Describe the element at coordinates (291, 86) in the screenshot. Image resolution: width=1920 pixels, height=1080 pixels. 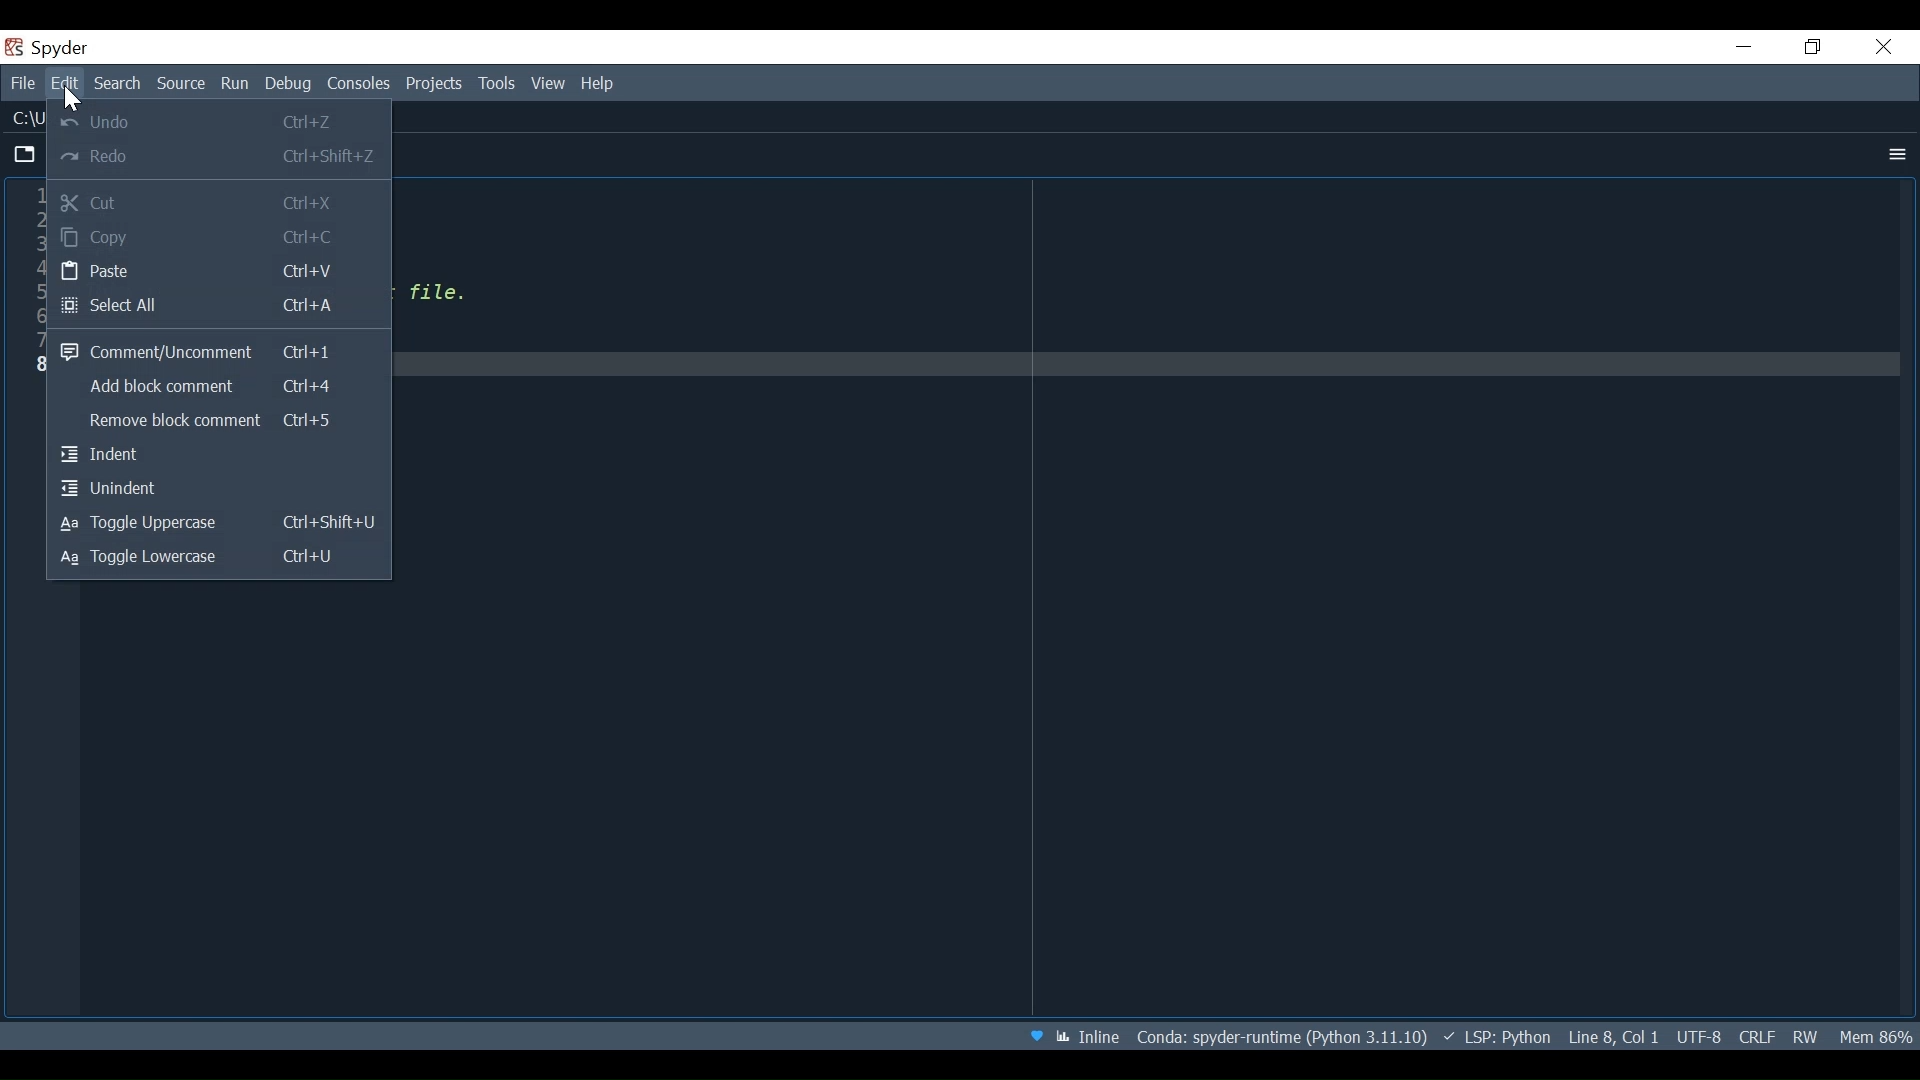
I see `Debug` at that location.